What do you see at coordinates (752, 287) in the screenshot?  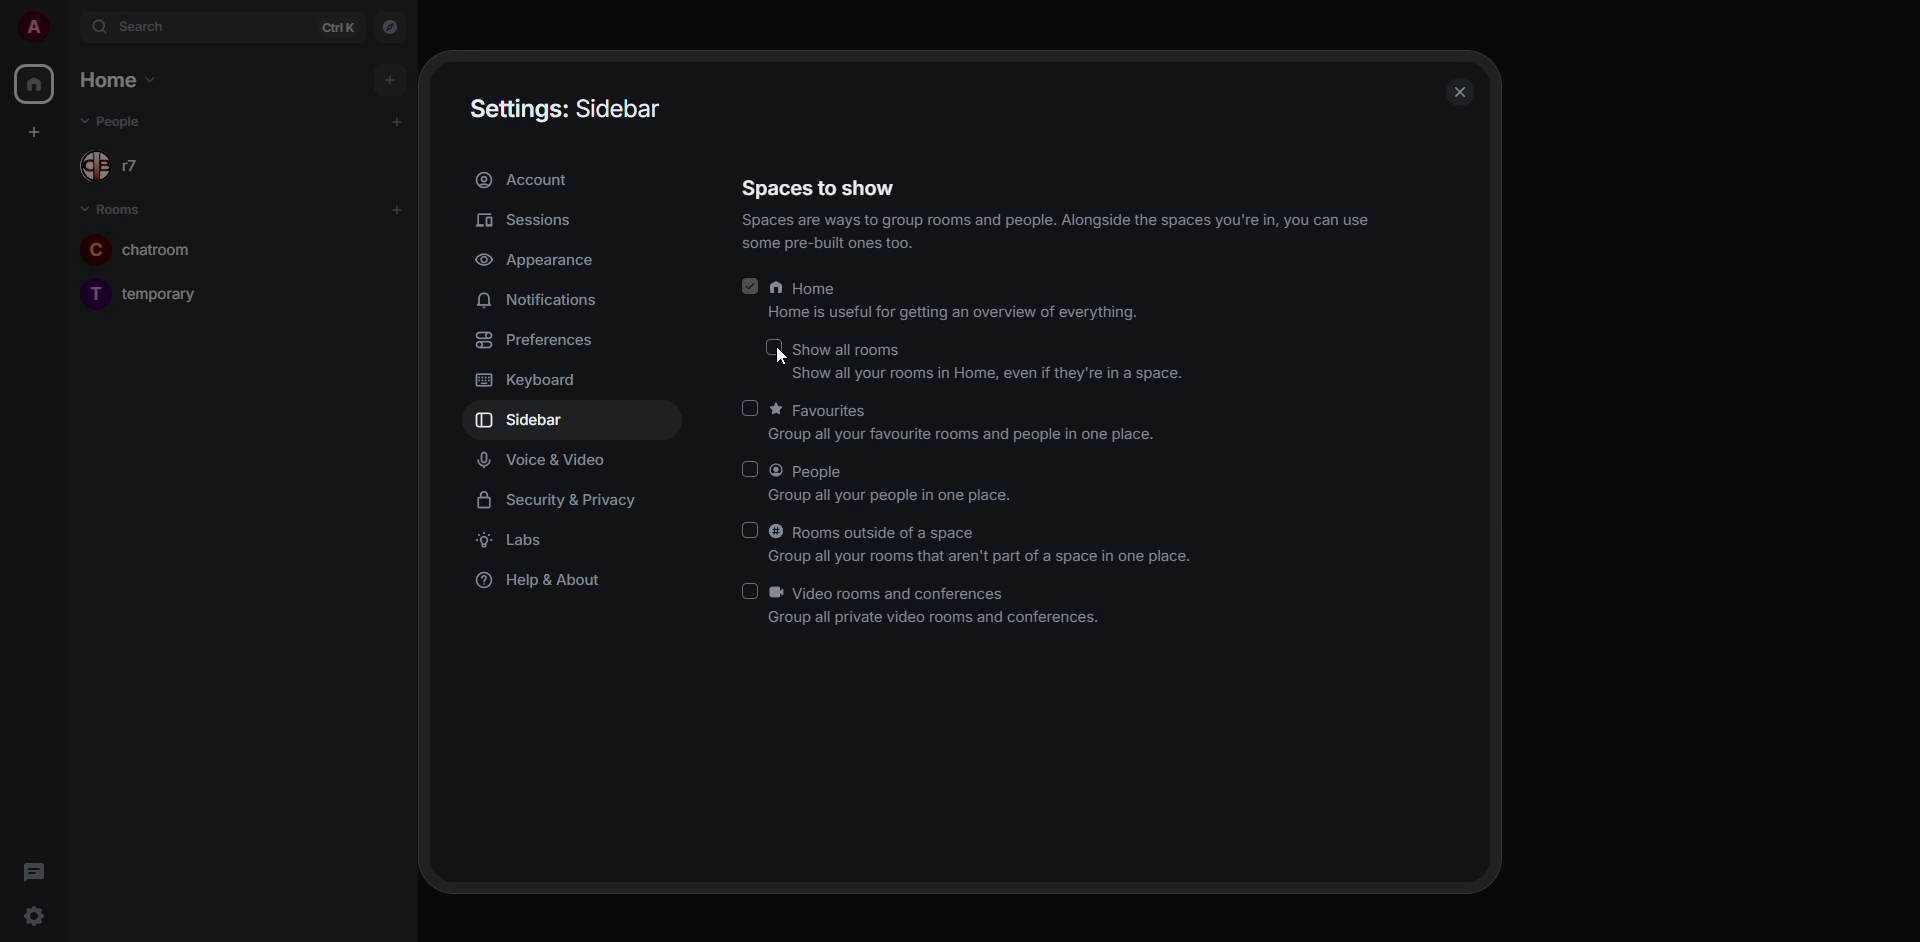 I see `enabled` at bounding box center [752, 287].